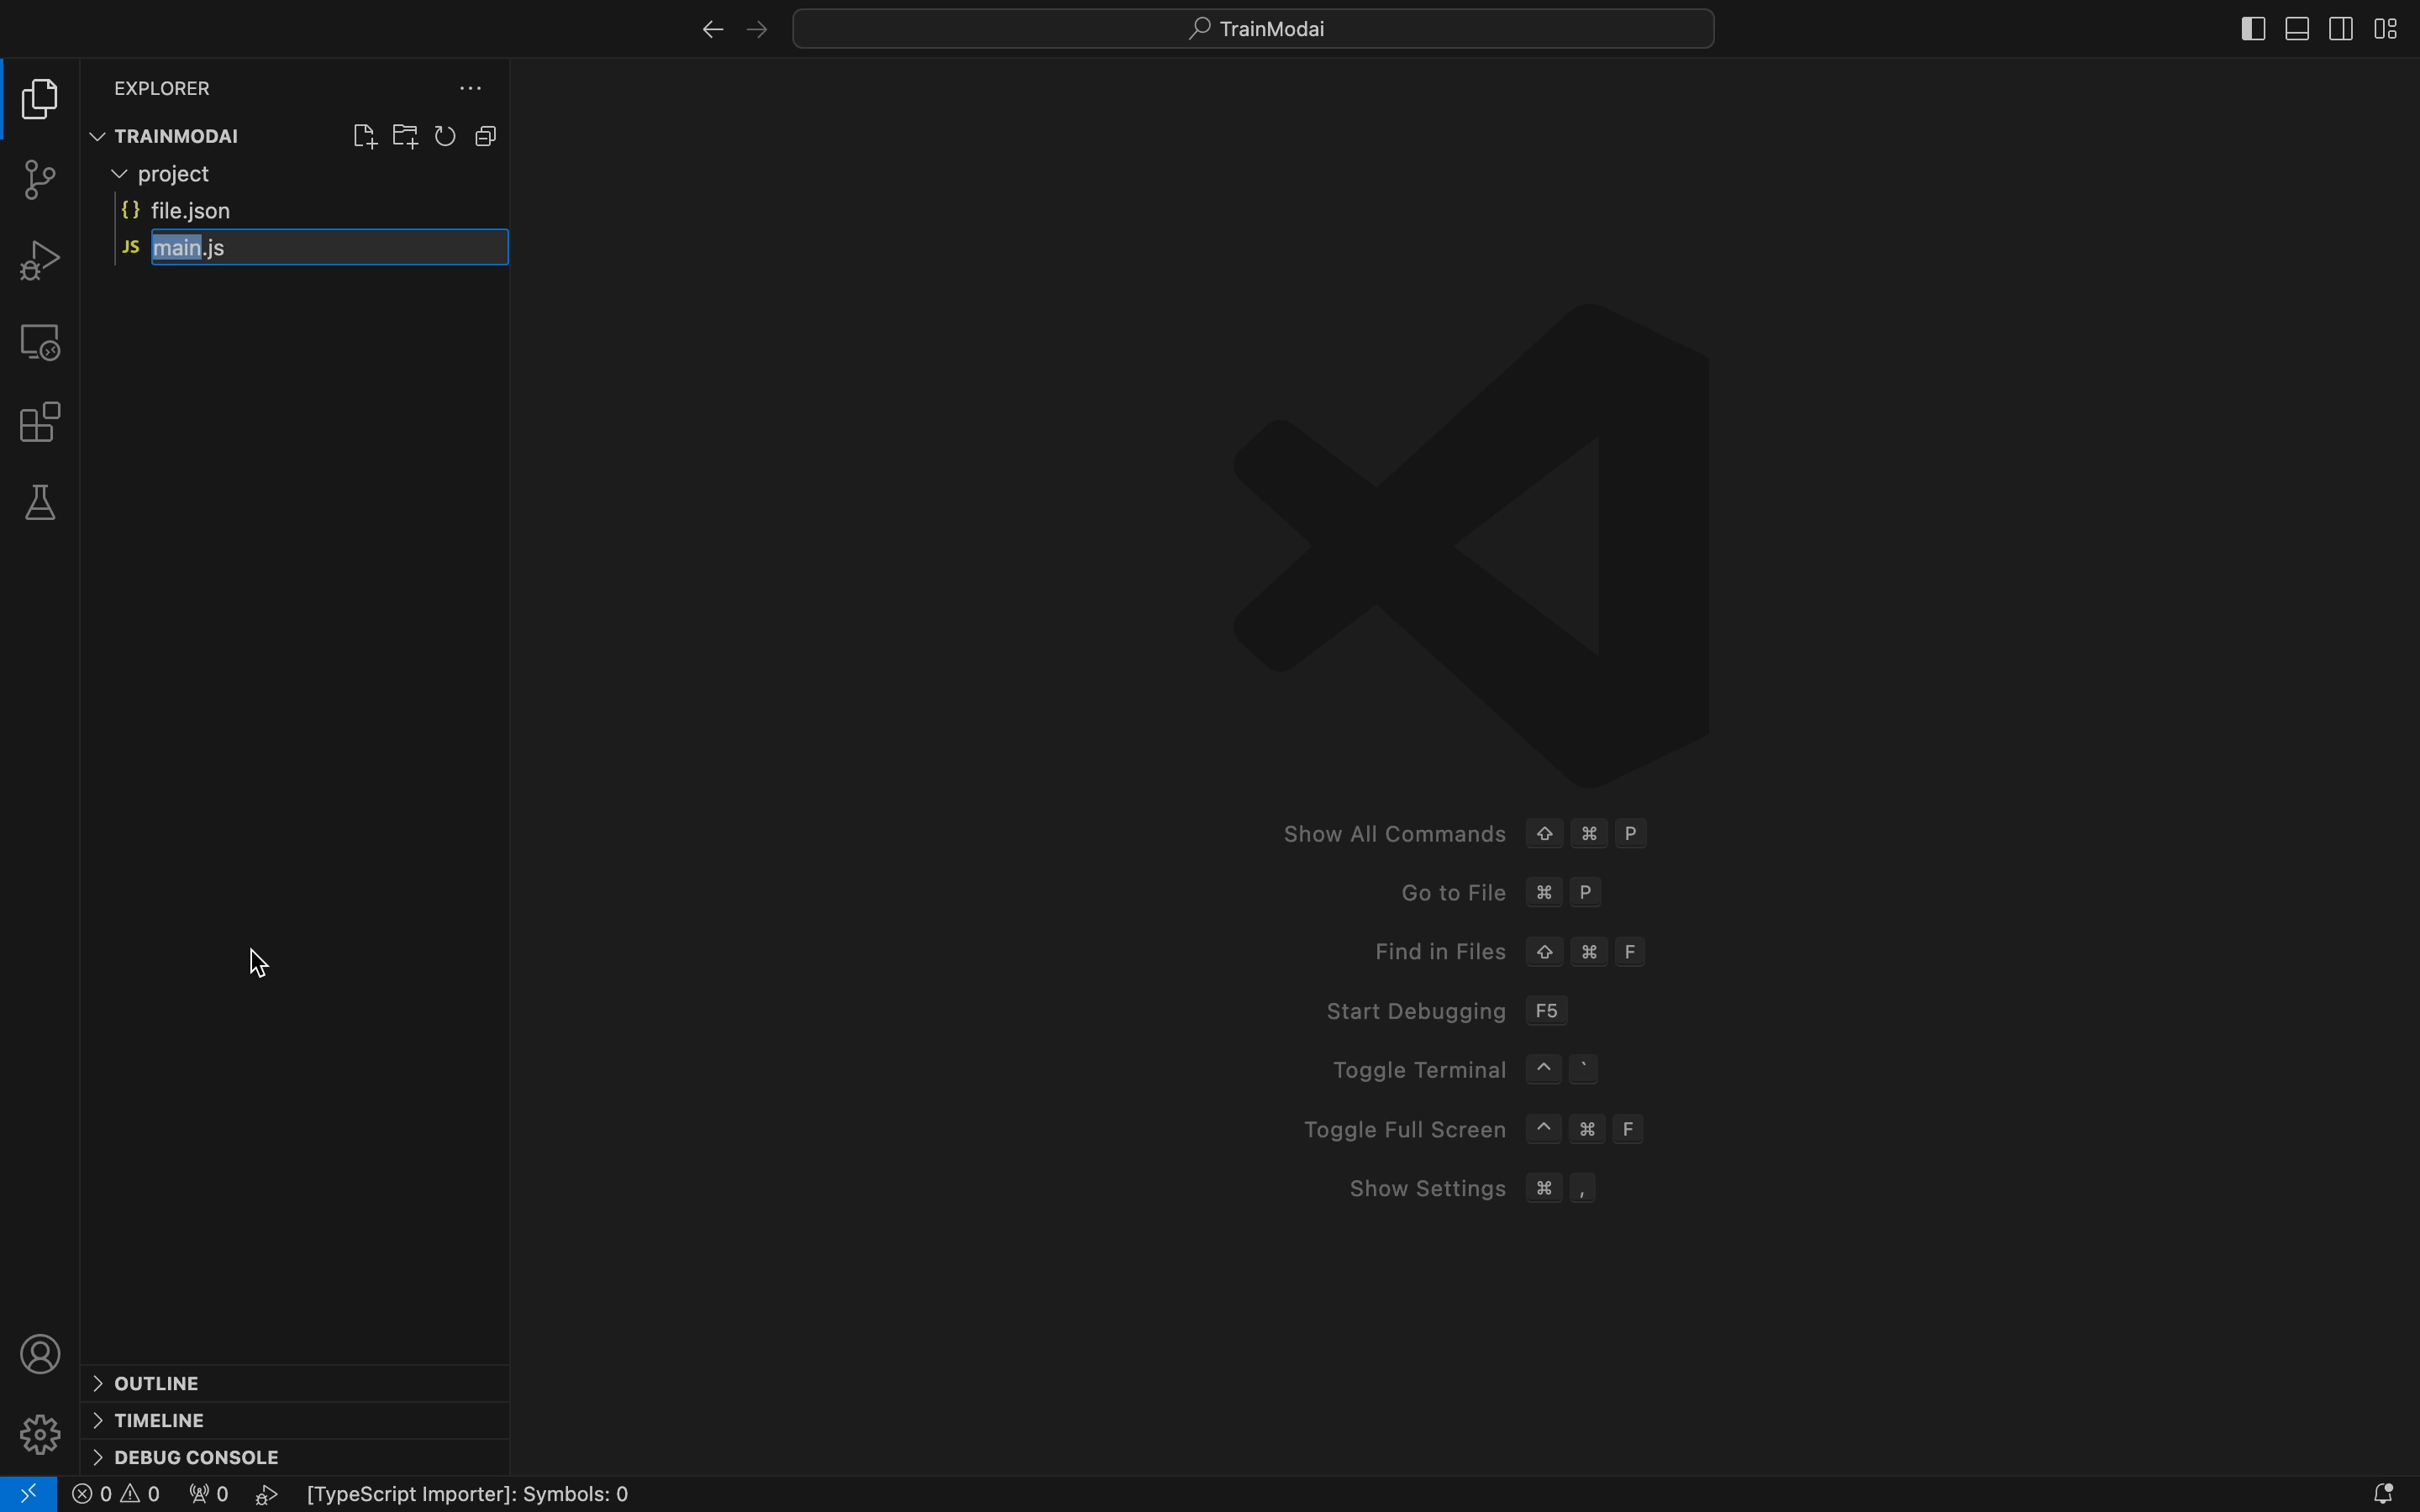 The image size is (2420, 1512). What do you see at coordinates (1519, 949) in the screenshot?
I see `Find in files` at bounding box center [1519, 949].